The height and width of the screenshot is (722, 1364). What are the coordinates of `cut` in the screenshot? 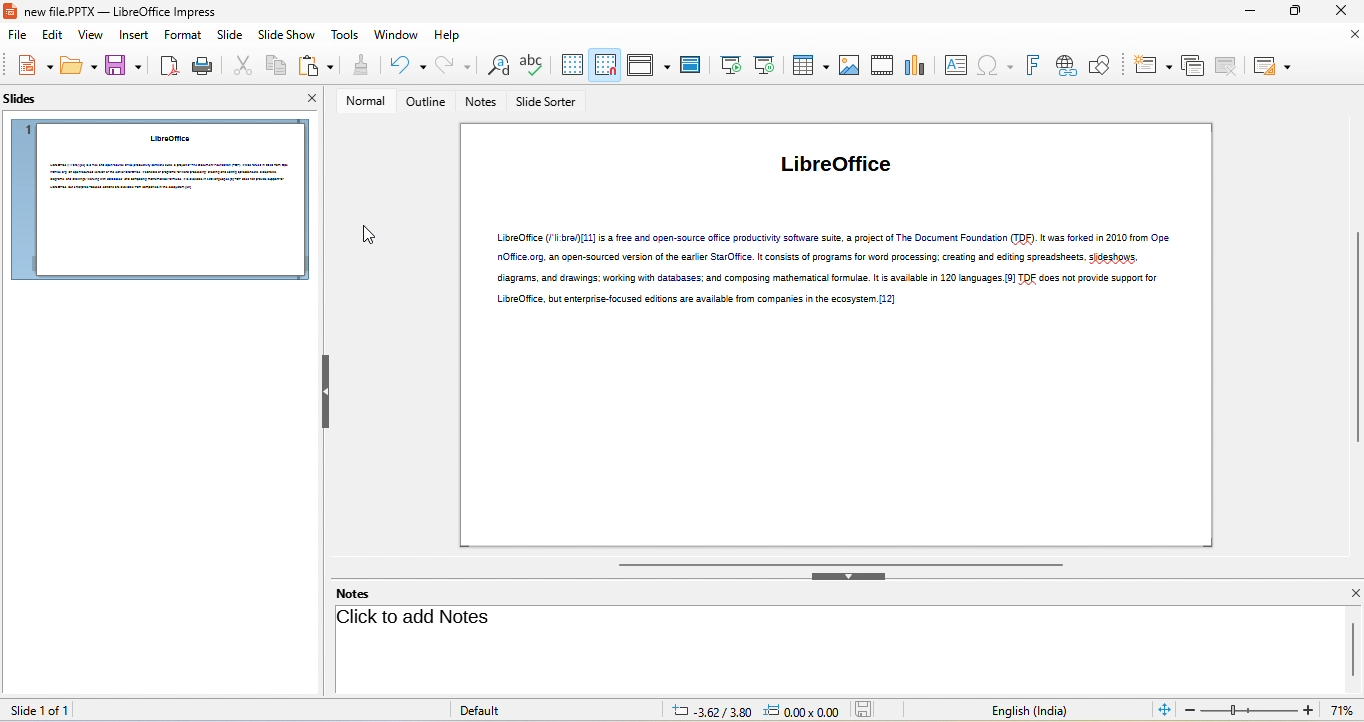 It's located at (240, 65).